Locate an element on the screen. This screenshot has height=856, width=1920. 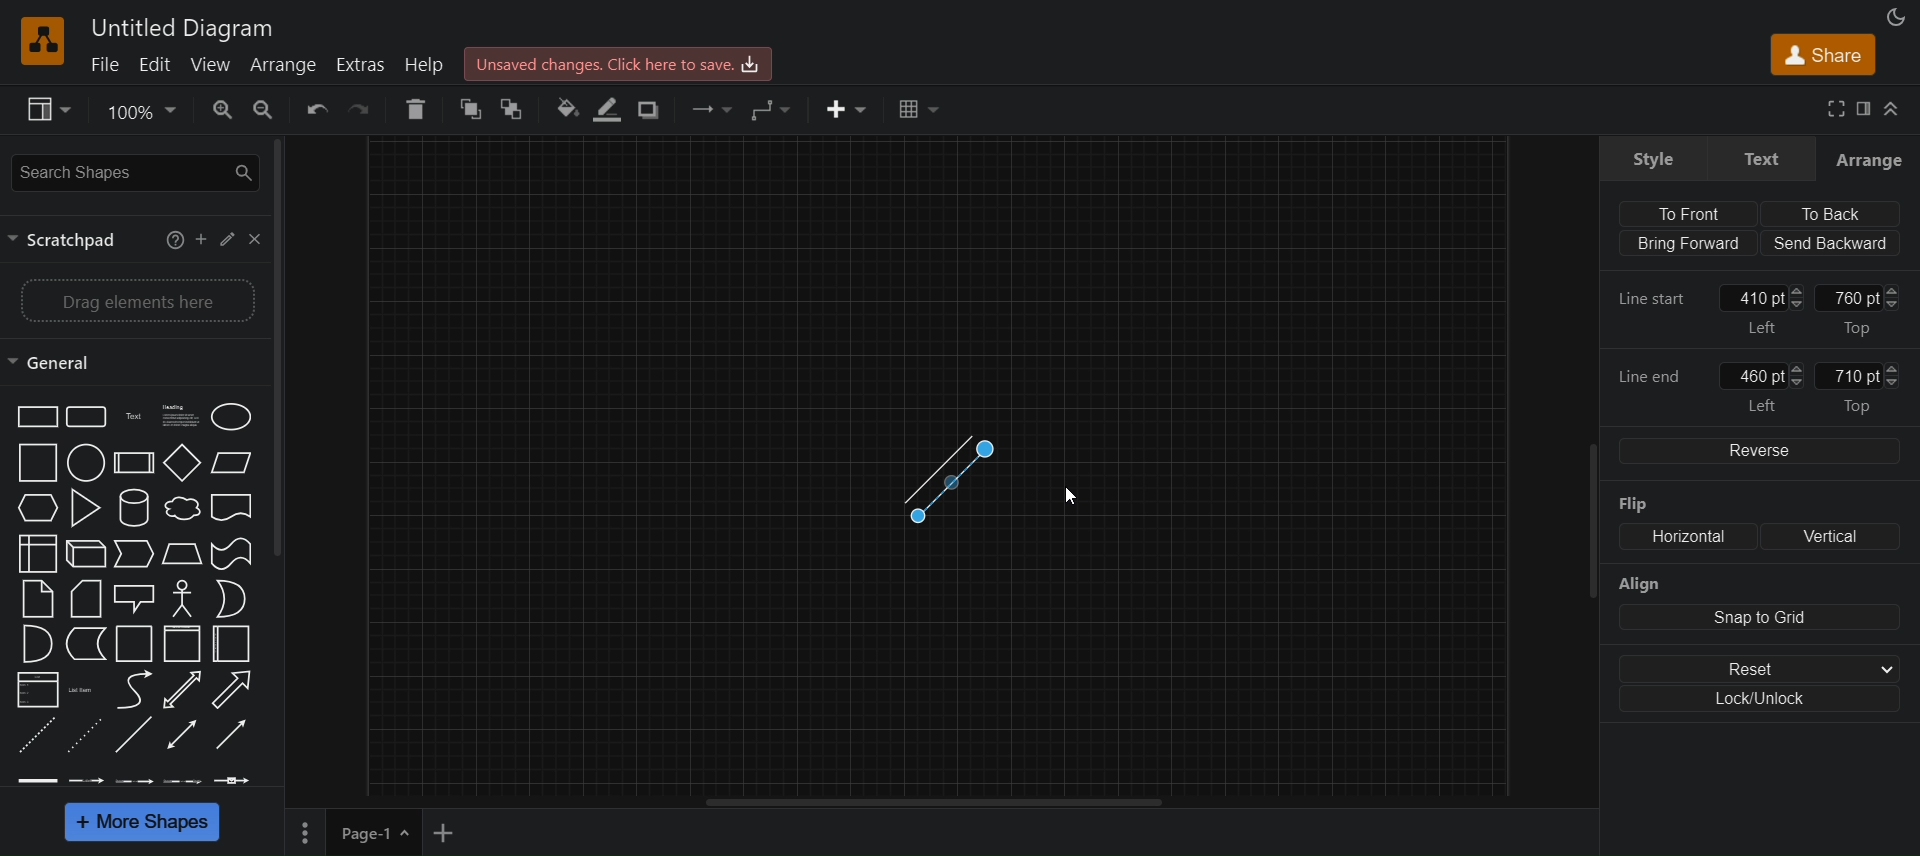
410 pt left is located at coordinates (1766, 309).